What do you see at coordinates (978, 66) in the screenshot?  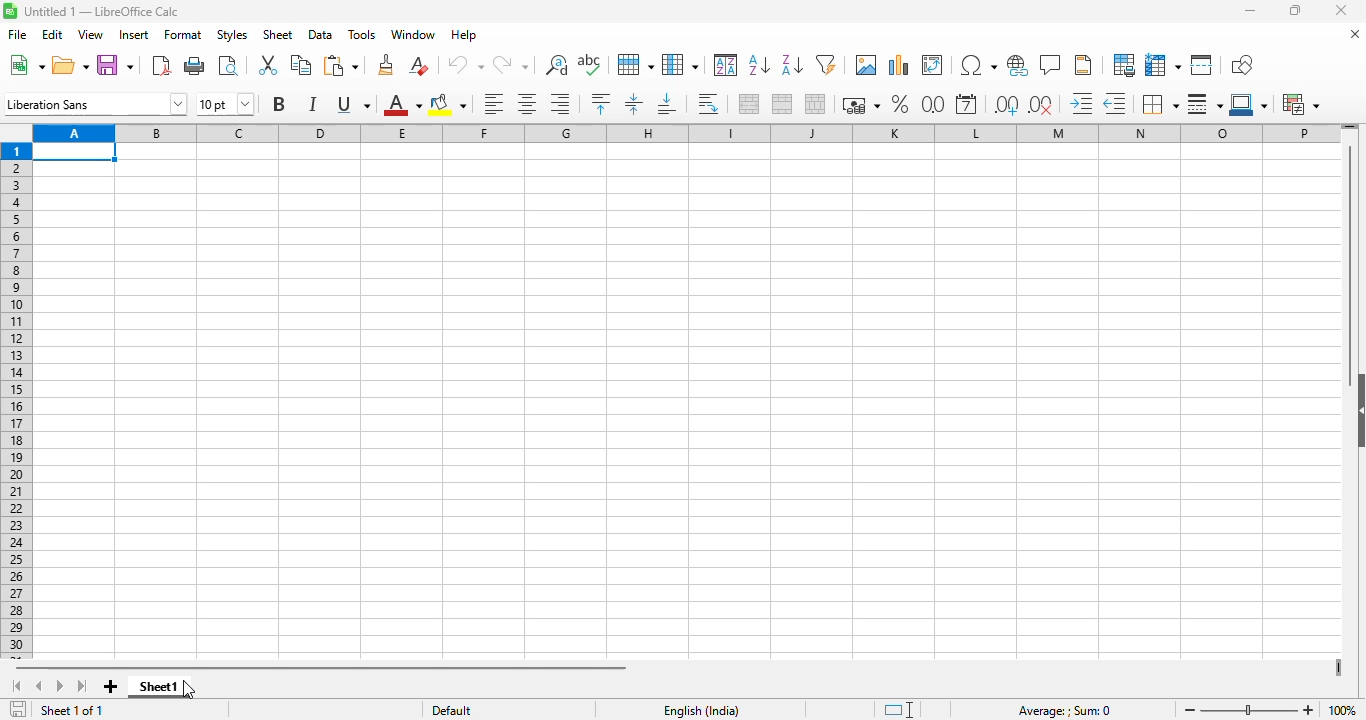 I see `insert special characters` at bounding box center [978, 66].